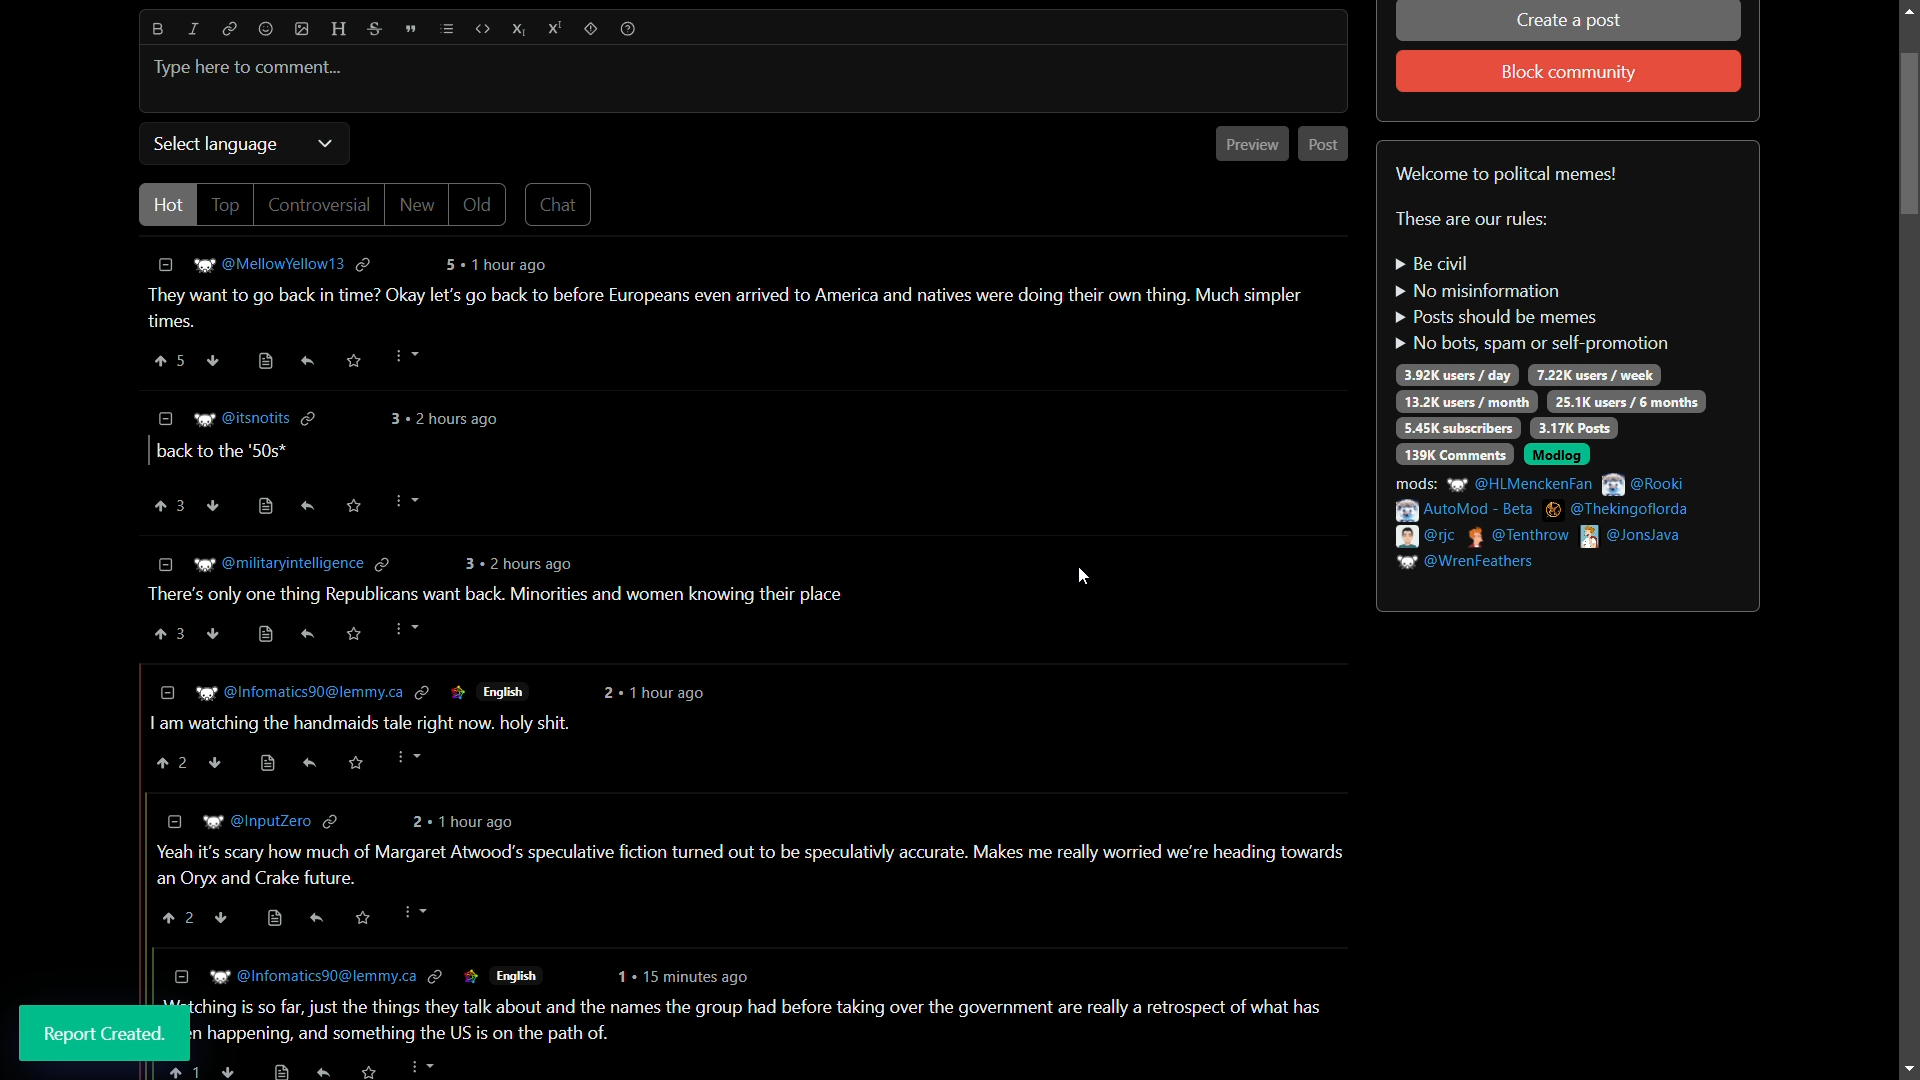 The image size is (1920, 1080). What do you see at coordinates (248, 68) in the screenshot?
I see `type here to comment` at bounding box center [248, 68].